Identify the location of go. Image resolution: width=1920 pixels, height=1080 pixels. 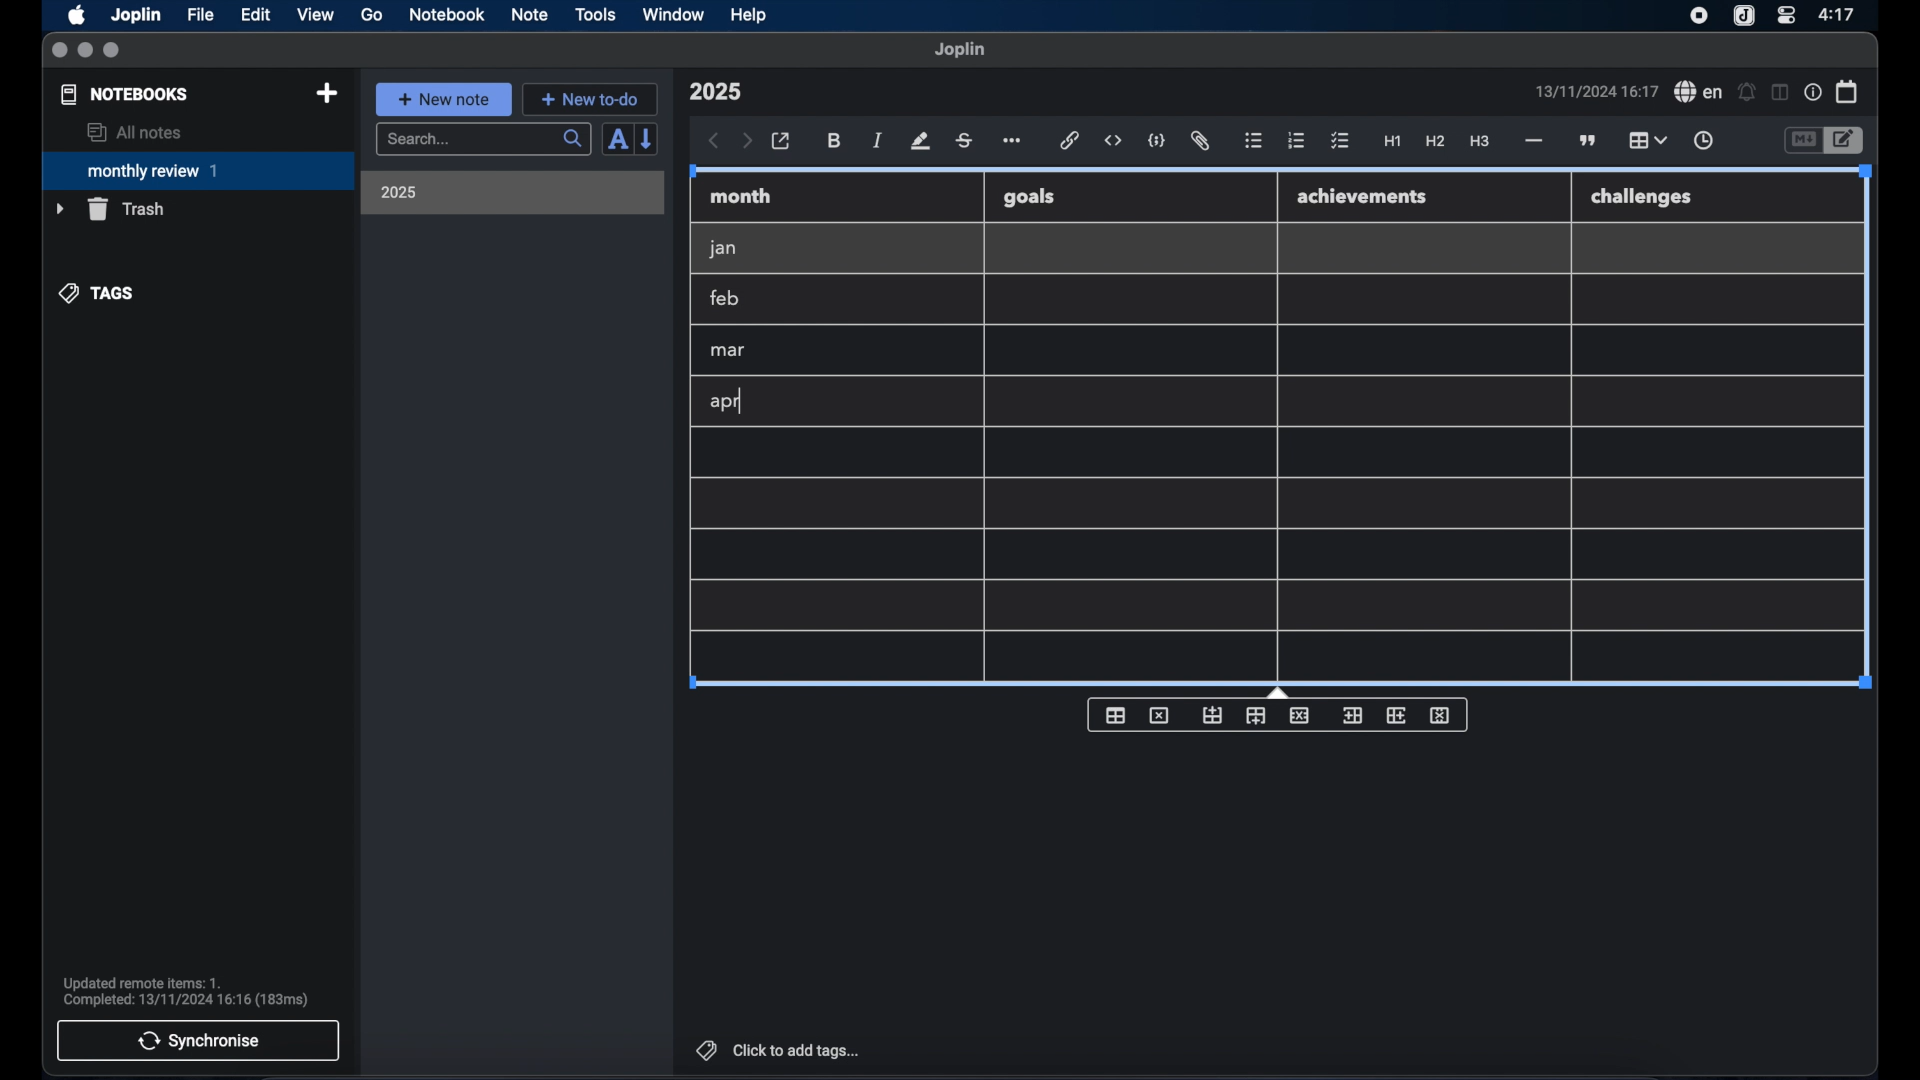
(372, 14).